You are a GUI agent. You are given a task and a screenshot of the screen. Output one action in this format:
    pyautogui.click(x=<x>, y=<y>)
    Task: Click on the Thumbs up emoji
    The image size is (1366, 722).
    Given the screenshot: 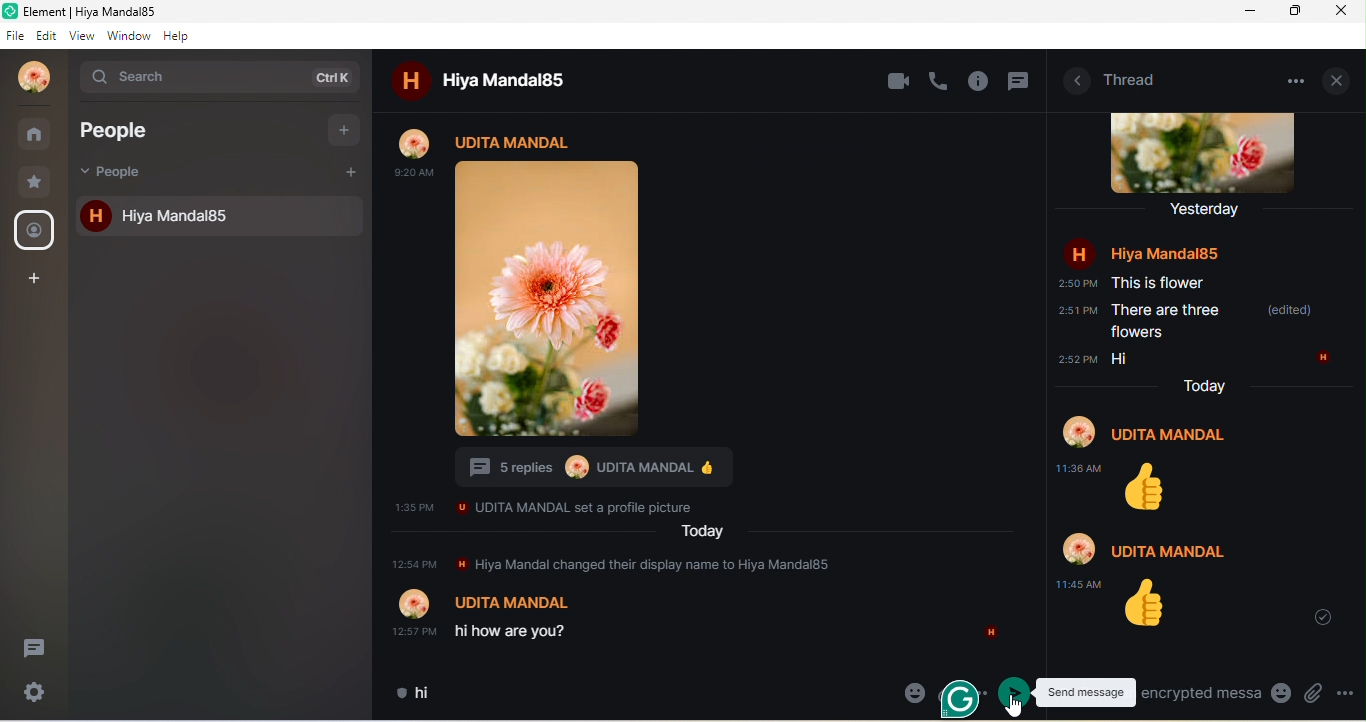 What is the action you would take?
    pyautogui.click(x=1150, y=488)
    